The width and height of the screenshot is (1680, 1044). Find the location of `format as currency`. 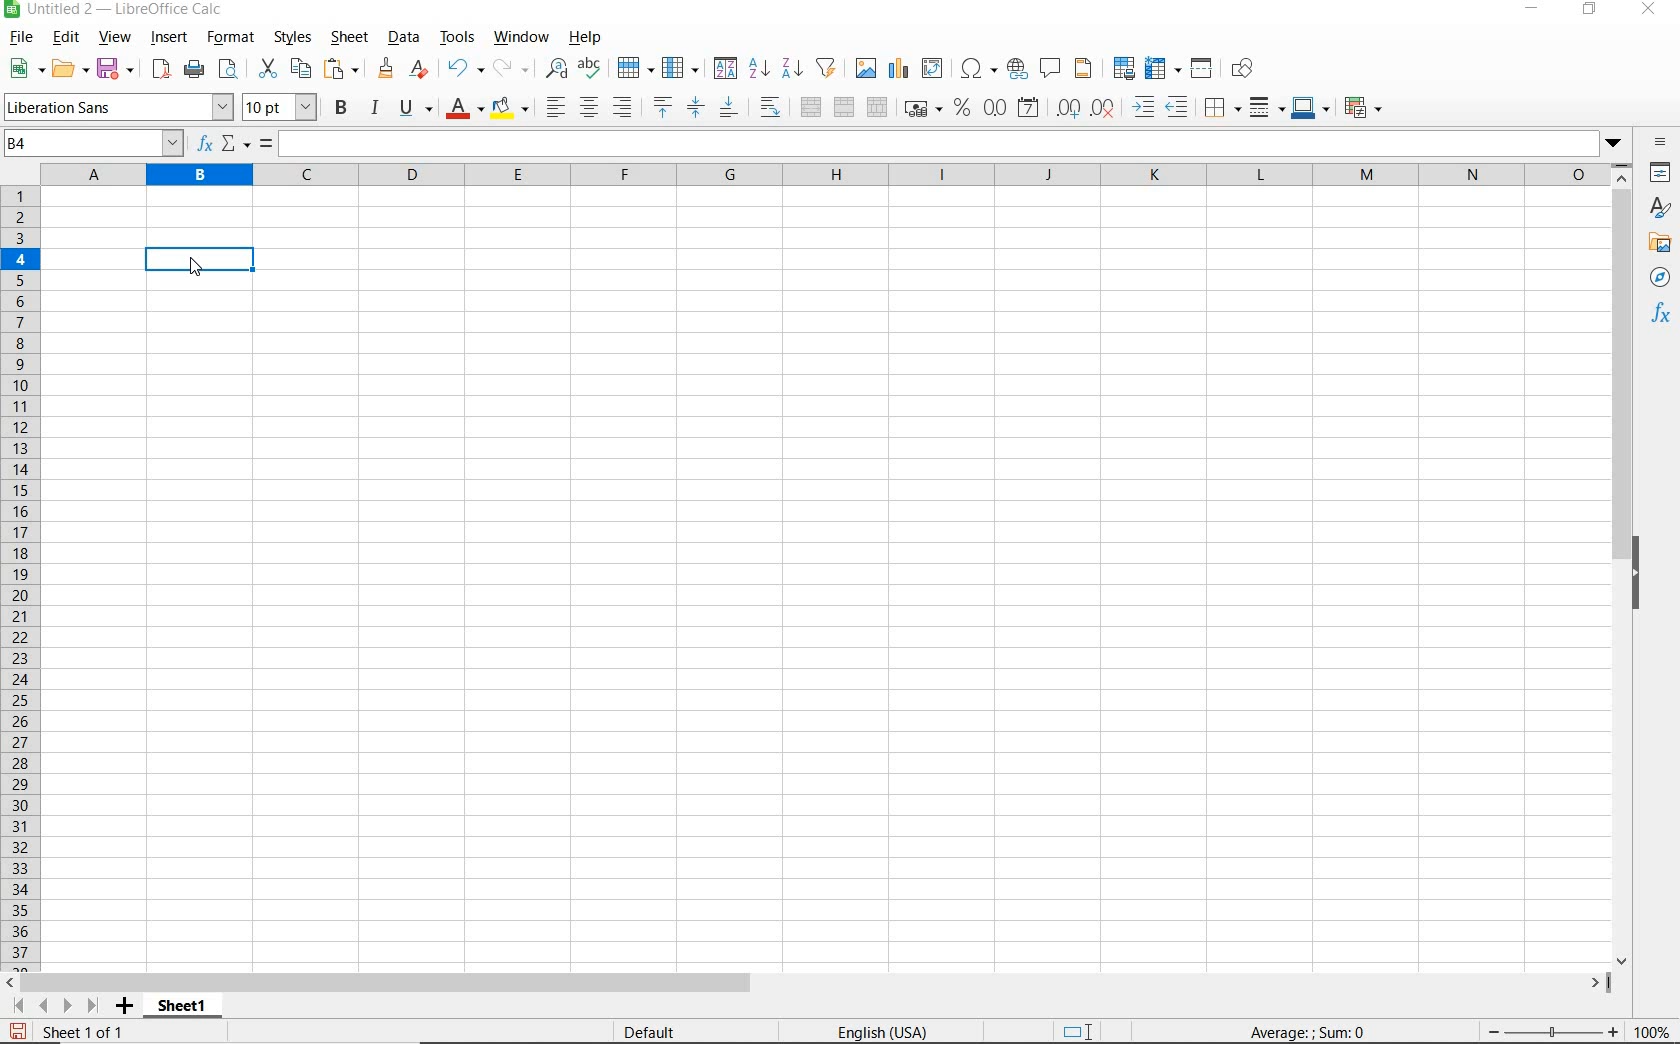

format as currency is located at coordinates (922, 108).